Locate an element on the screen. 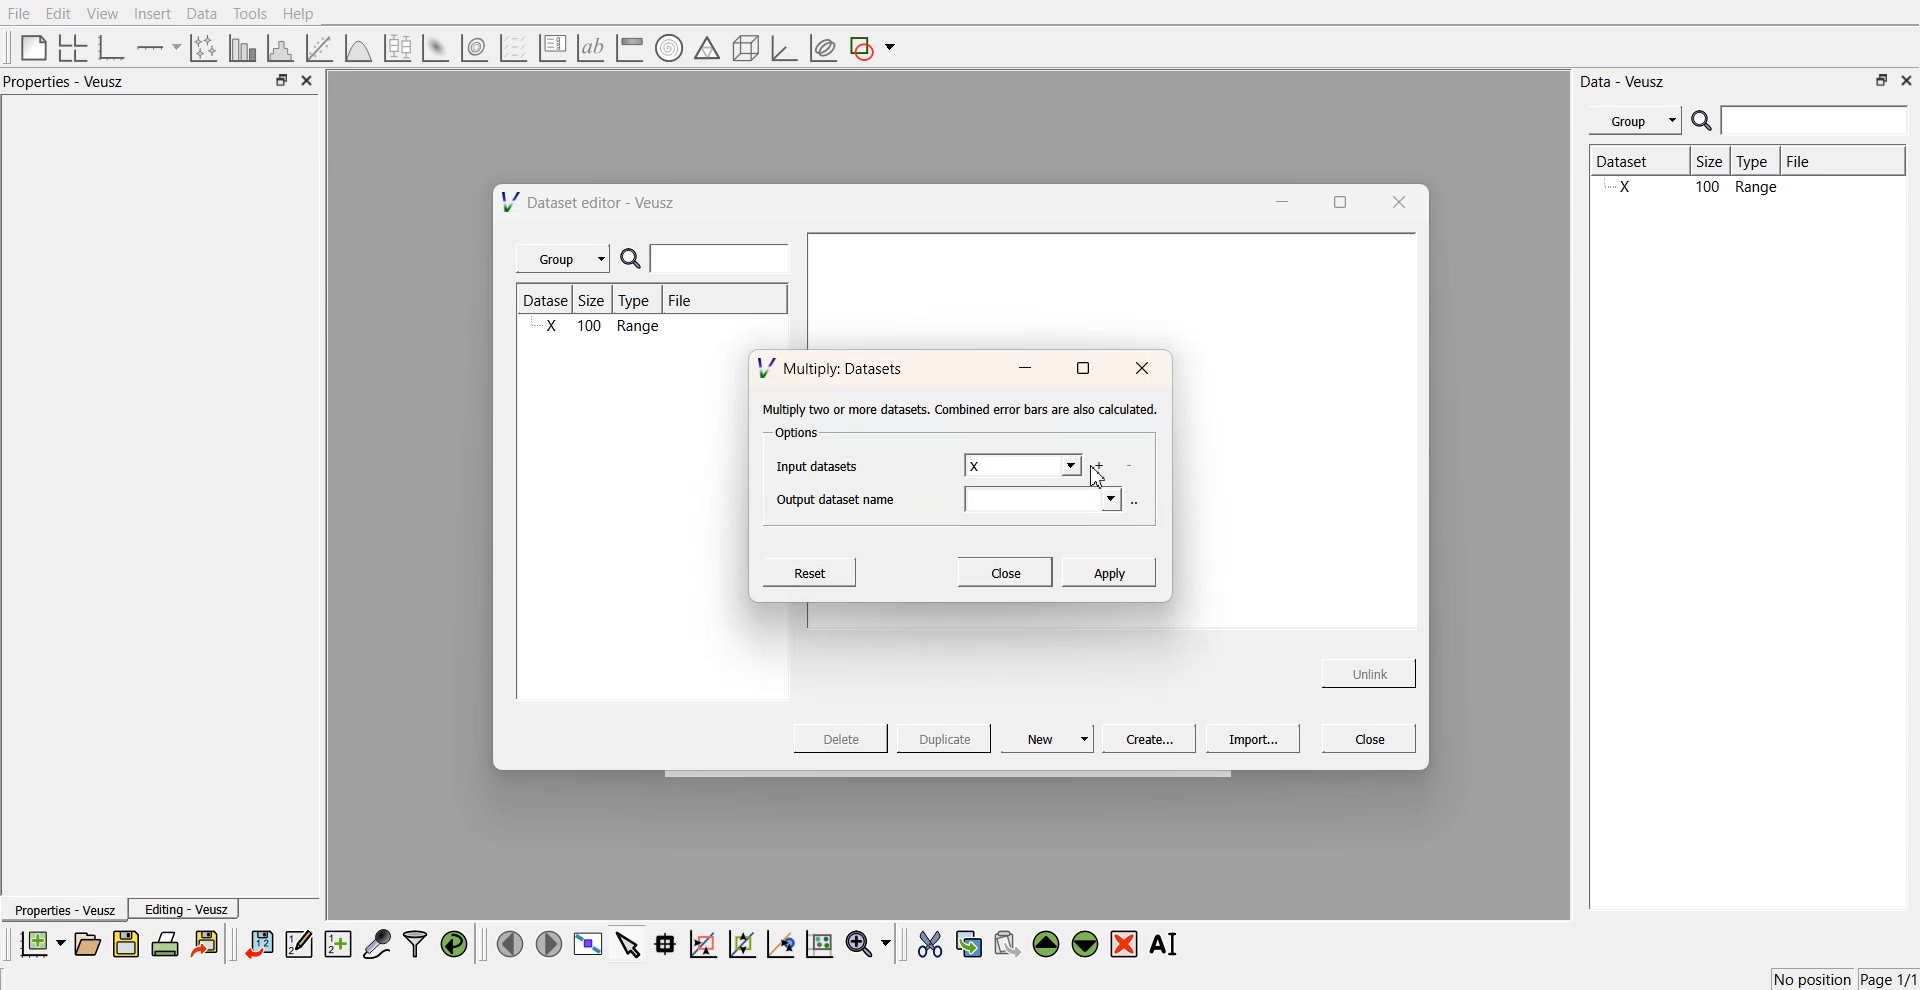 The width and height of the screenshot is (1920, 990). Reset is located at coordinates (813, 572).